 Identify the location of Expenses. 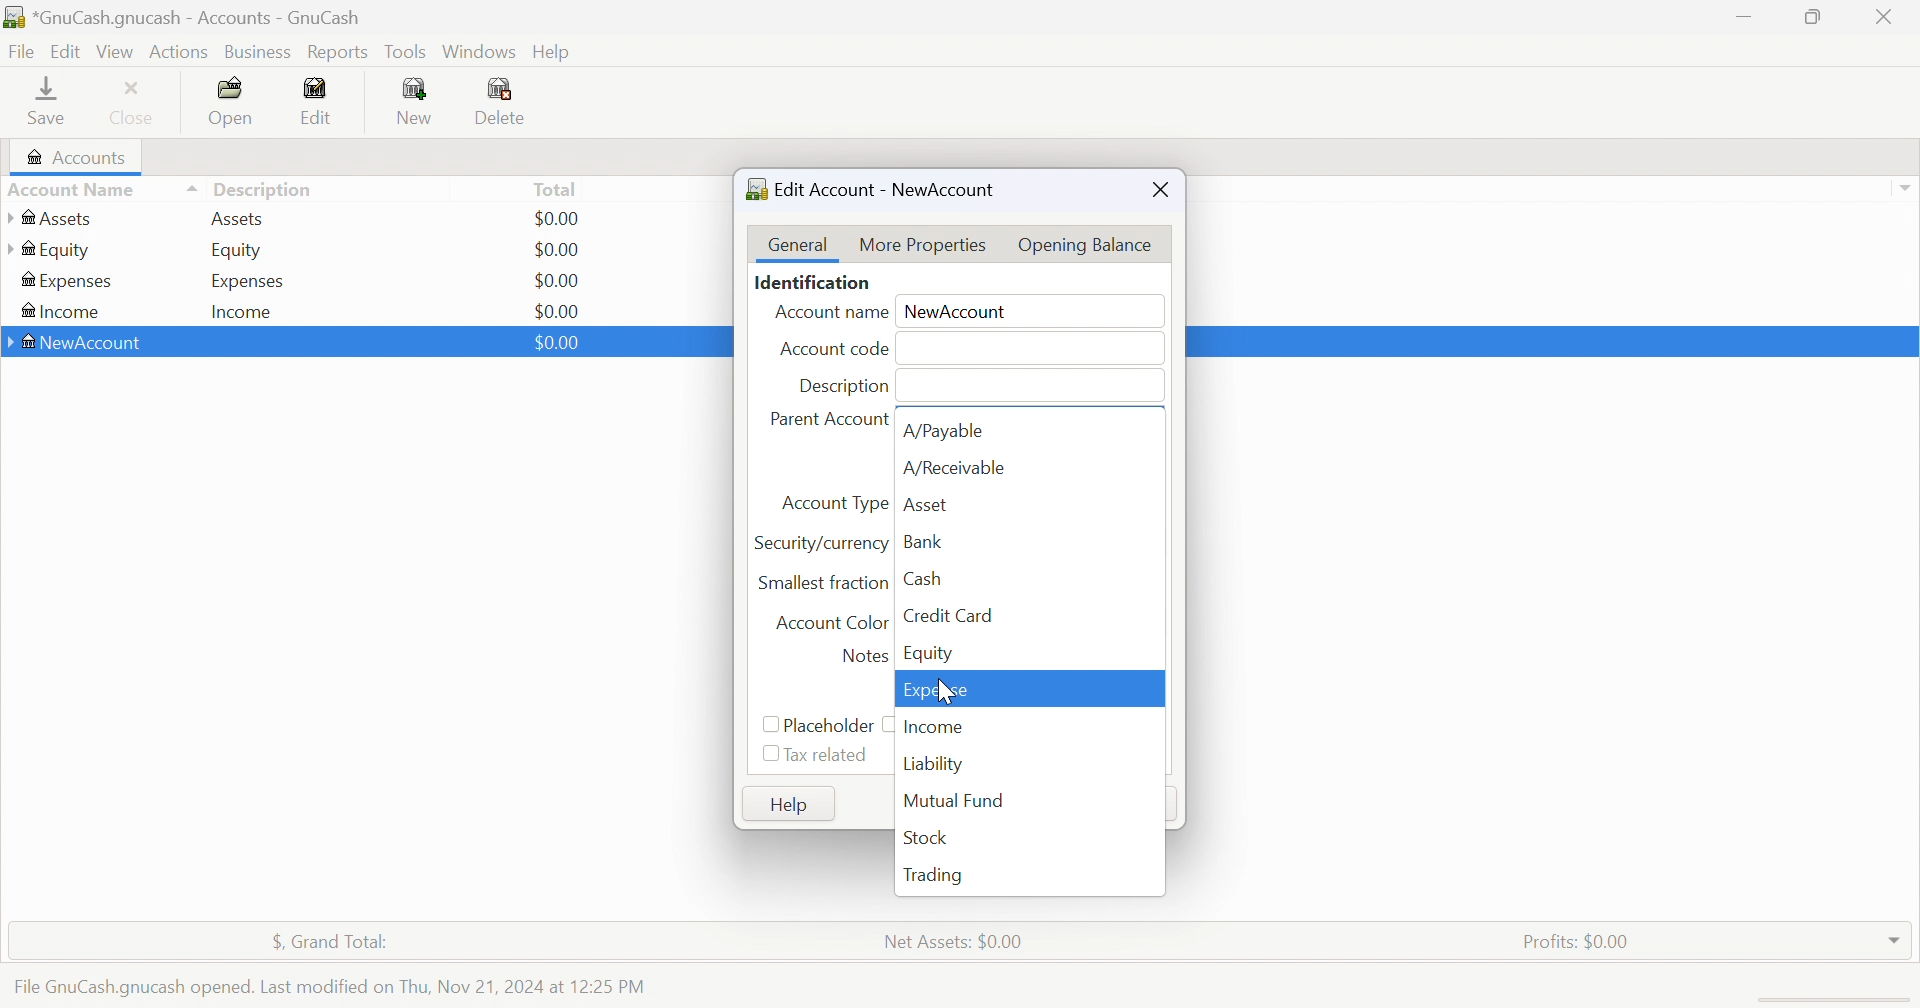
(248, 282).